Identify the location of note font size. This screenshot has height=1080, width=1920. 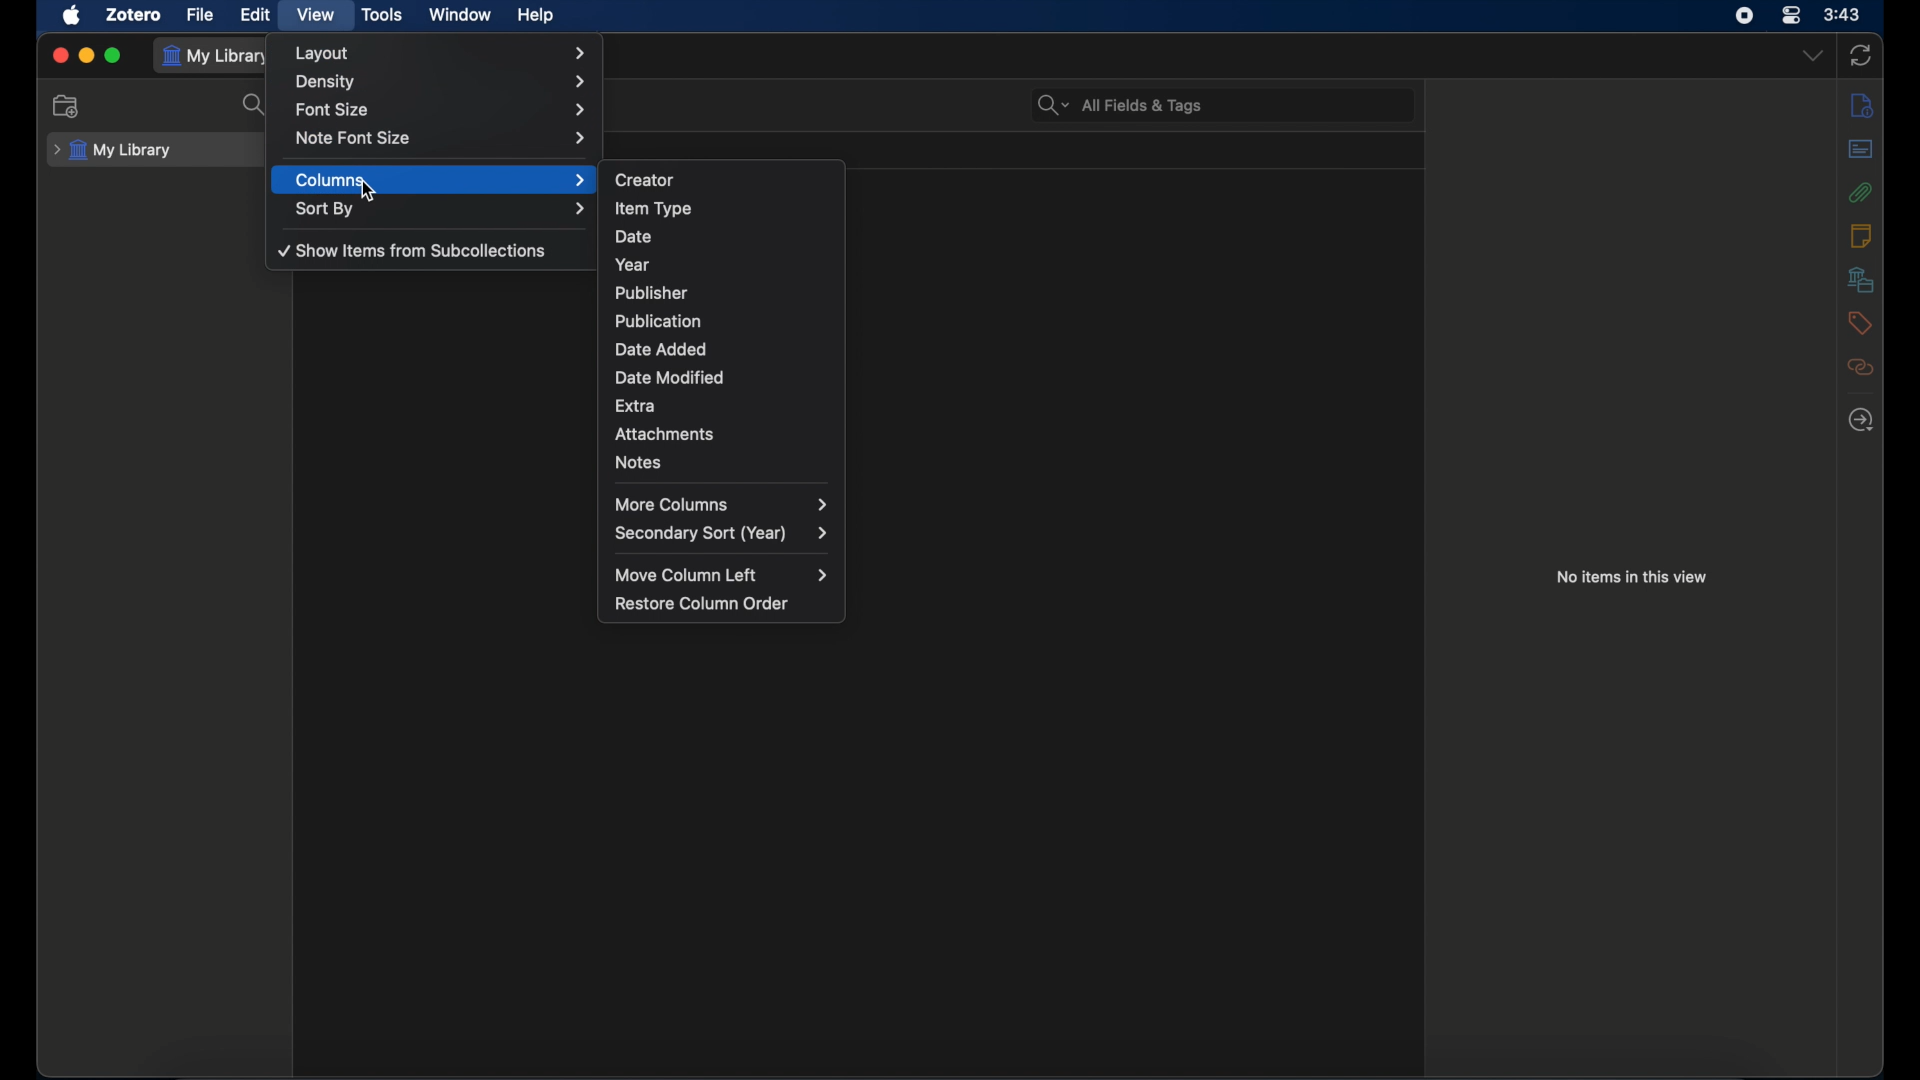
(443, 138).